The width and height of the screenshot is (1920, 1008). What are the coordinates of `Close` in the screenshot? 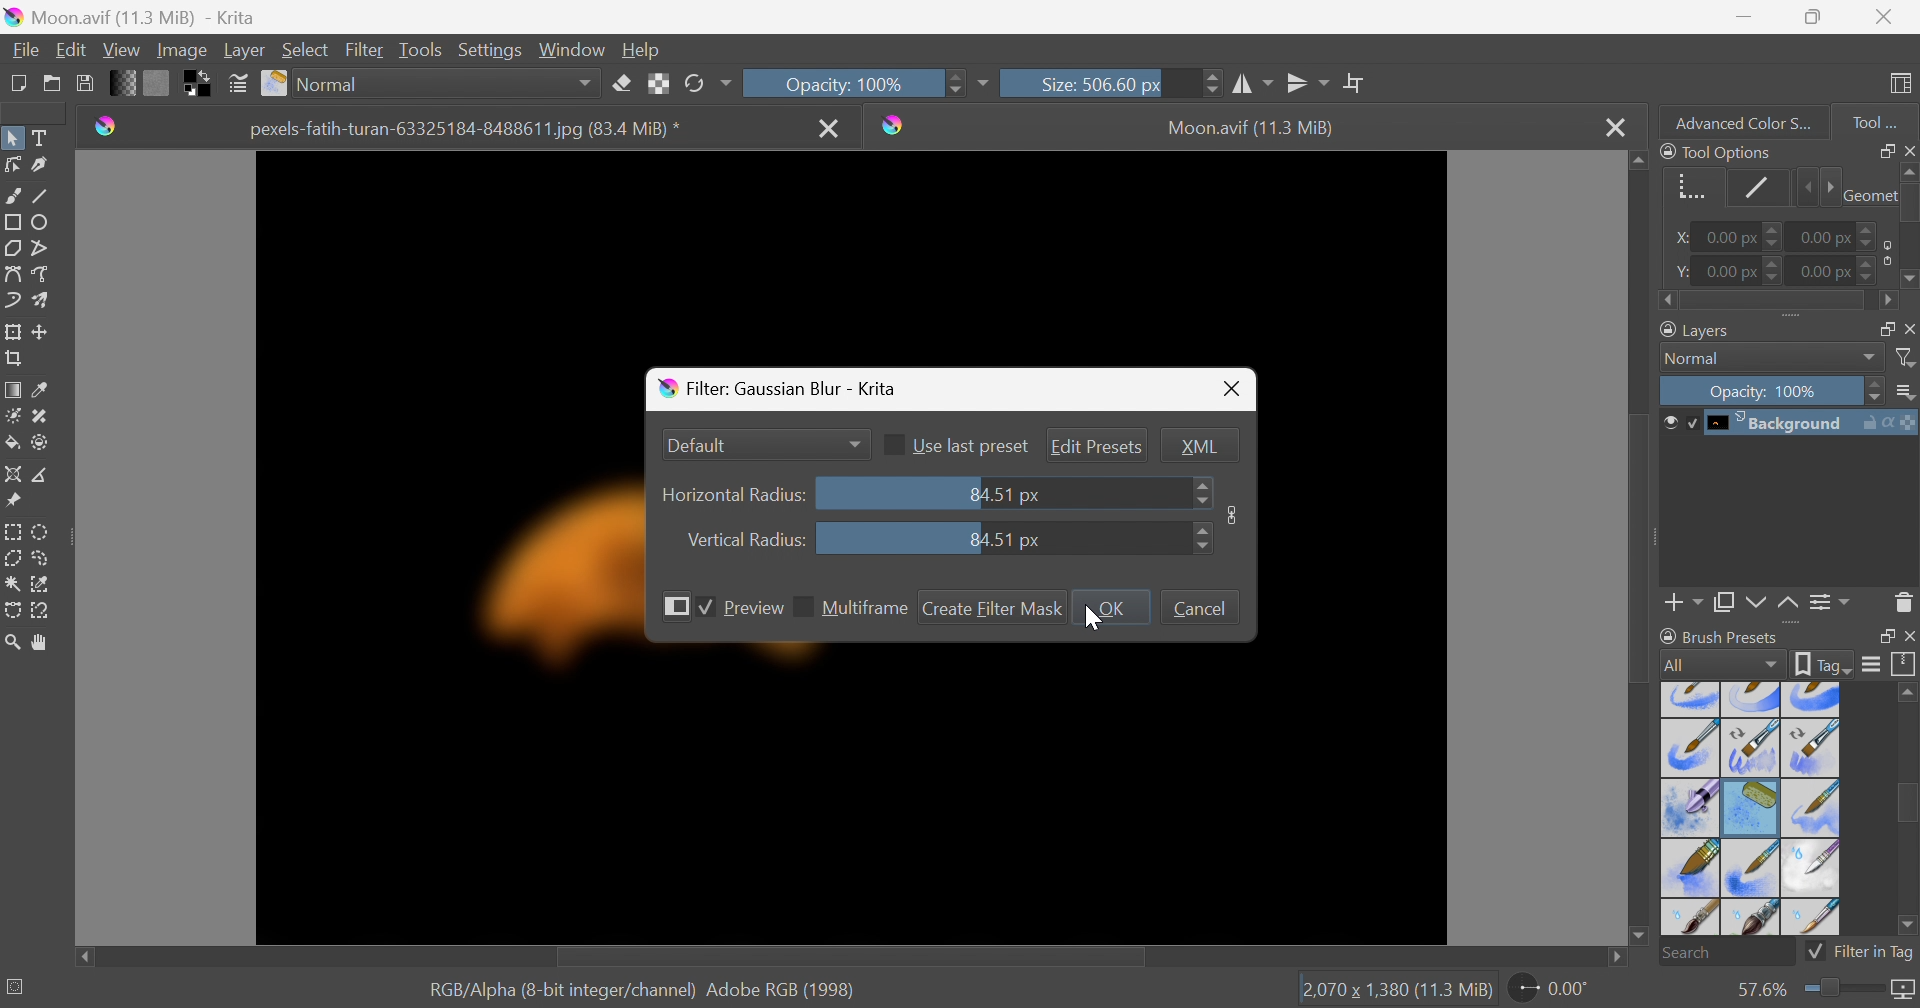 It's located at (1908, 327).